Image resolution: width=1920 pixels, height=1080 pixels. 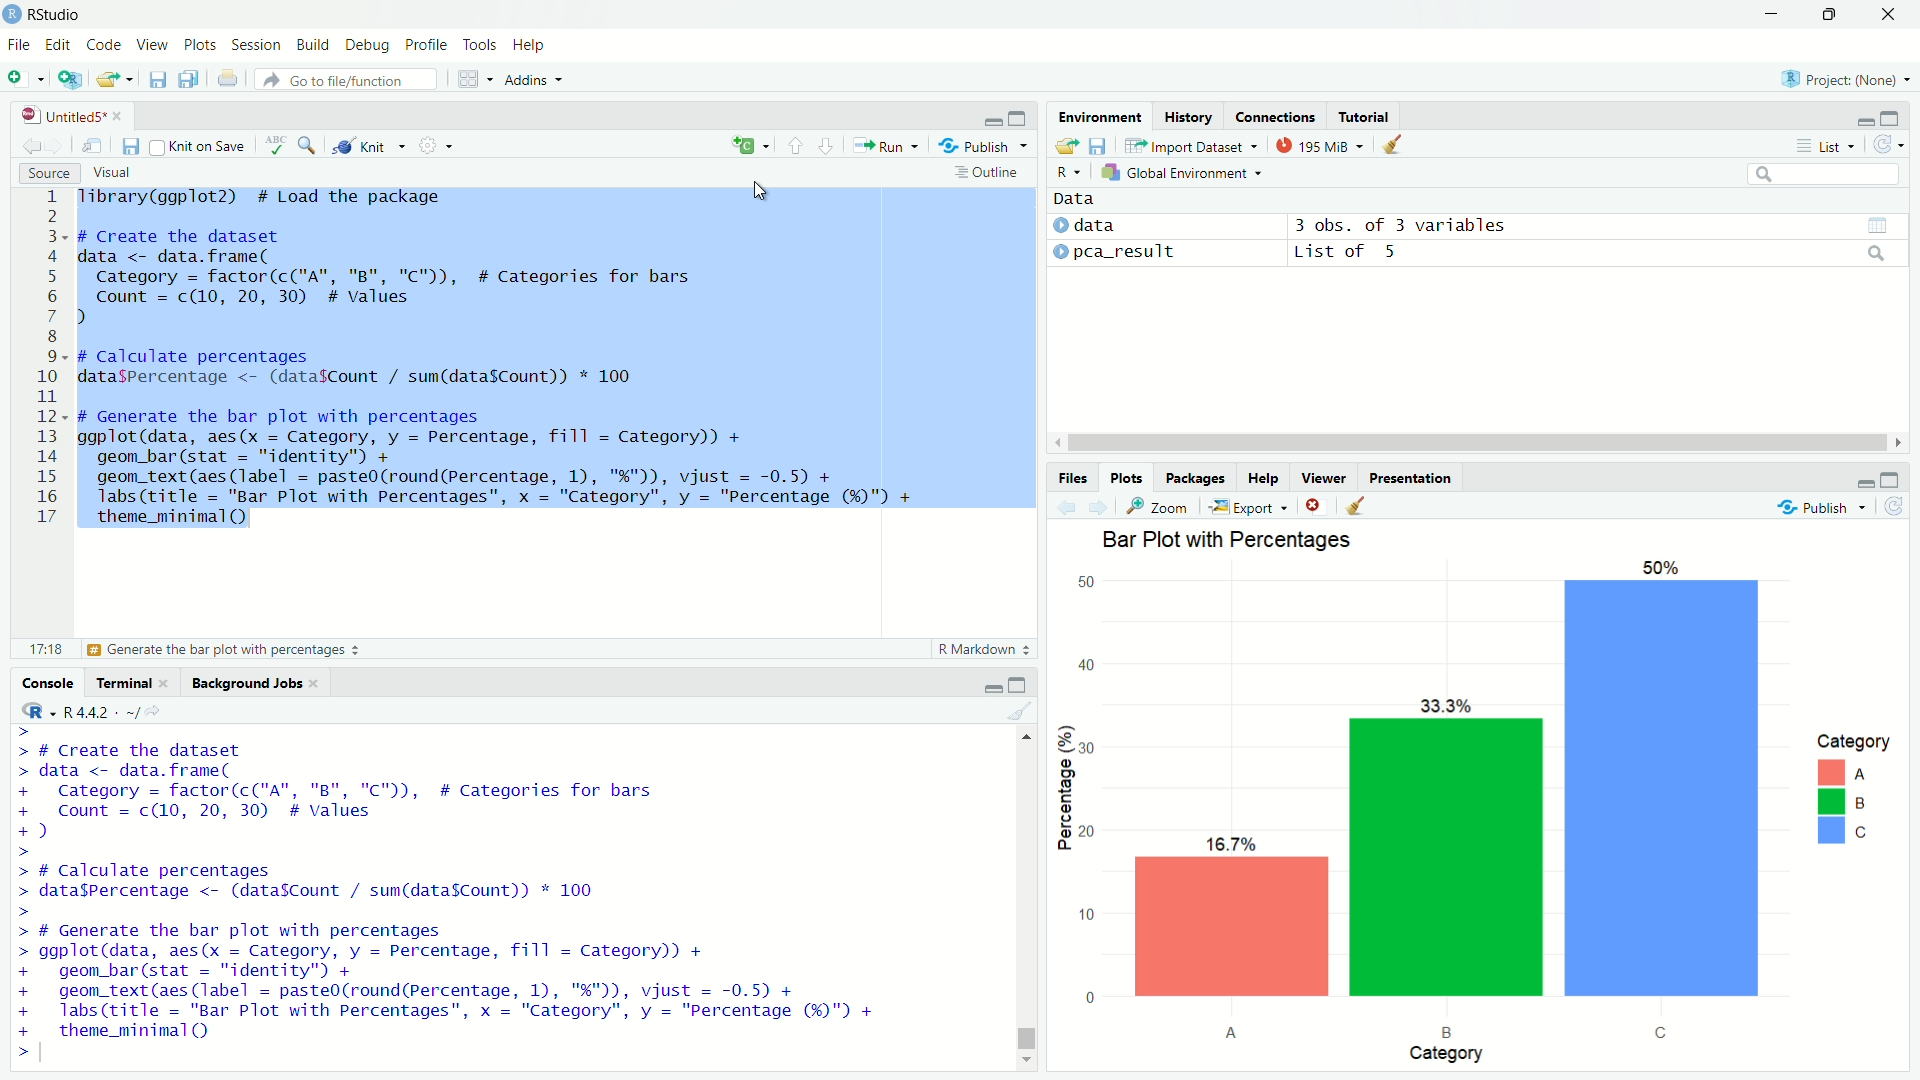 I want to click on View, so click(x=154, y=46).